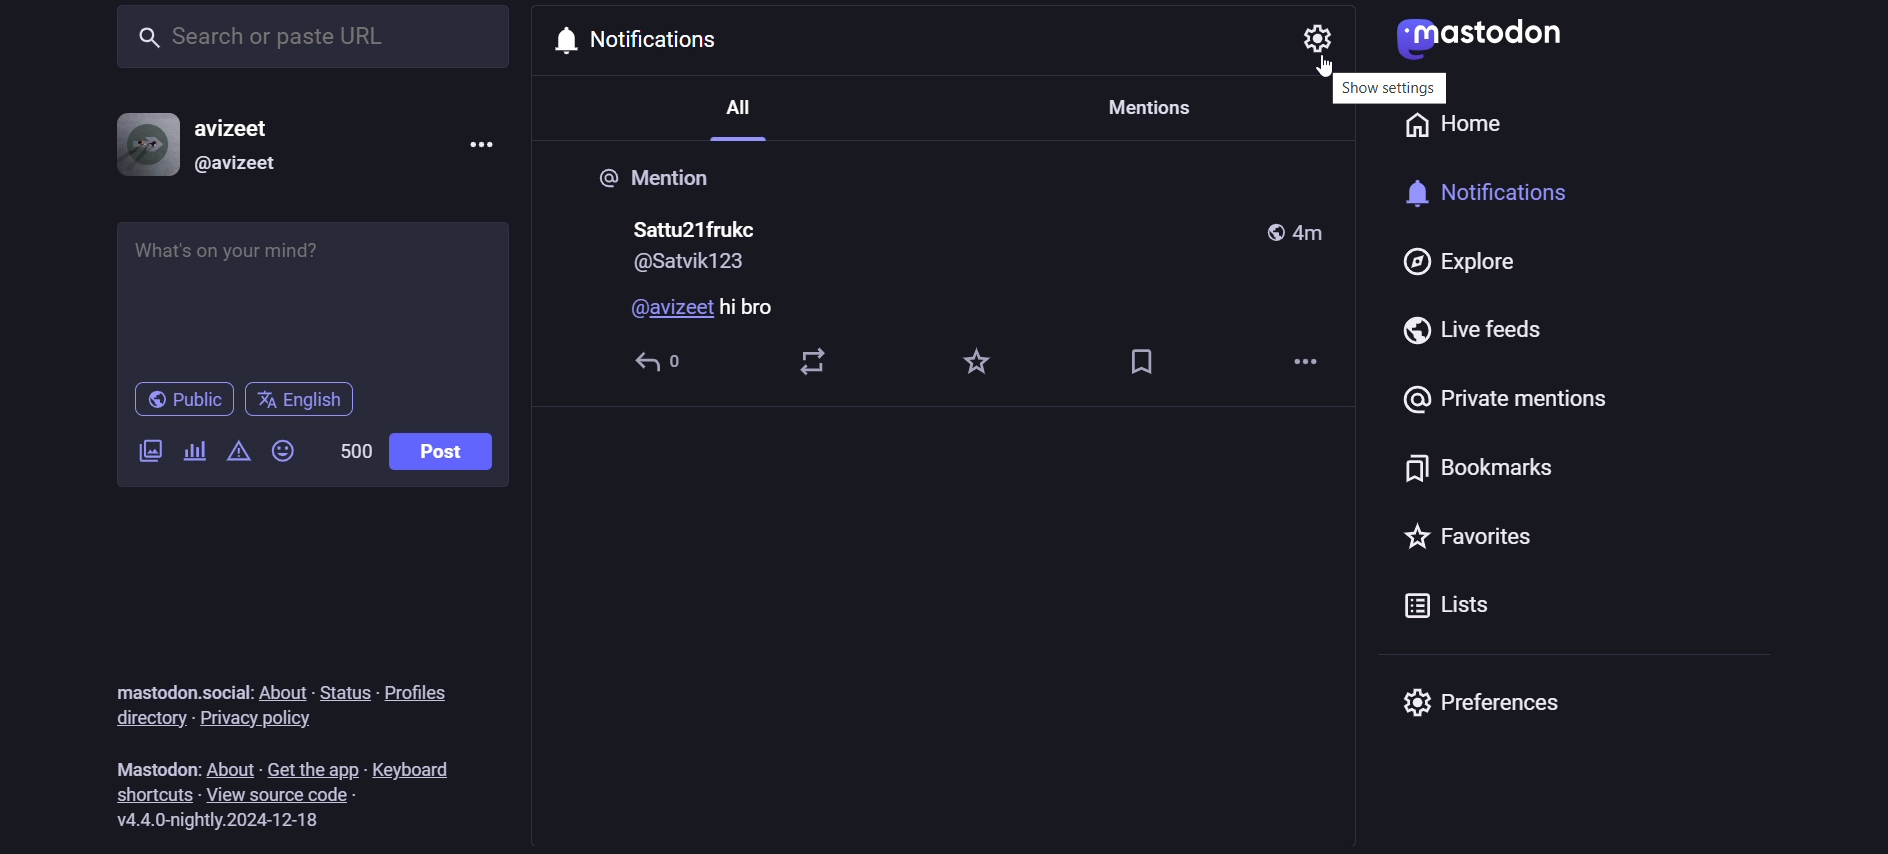 The width and height of the screenshot is (1888, 854). What do you see at coordinates (1477, 539) in the screenshot?
I see `favorites` at bounding box center [1477, 539].